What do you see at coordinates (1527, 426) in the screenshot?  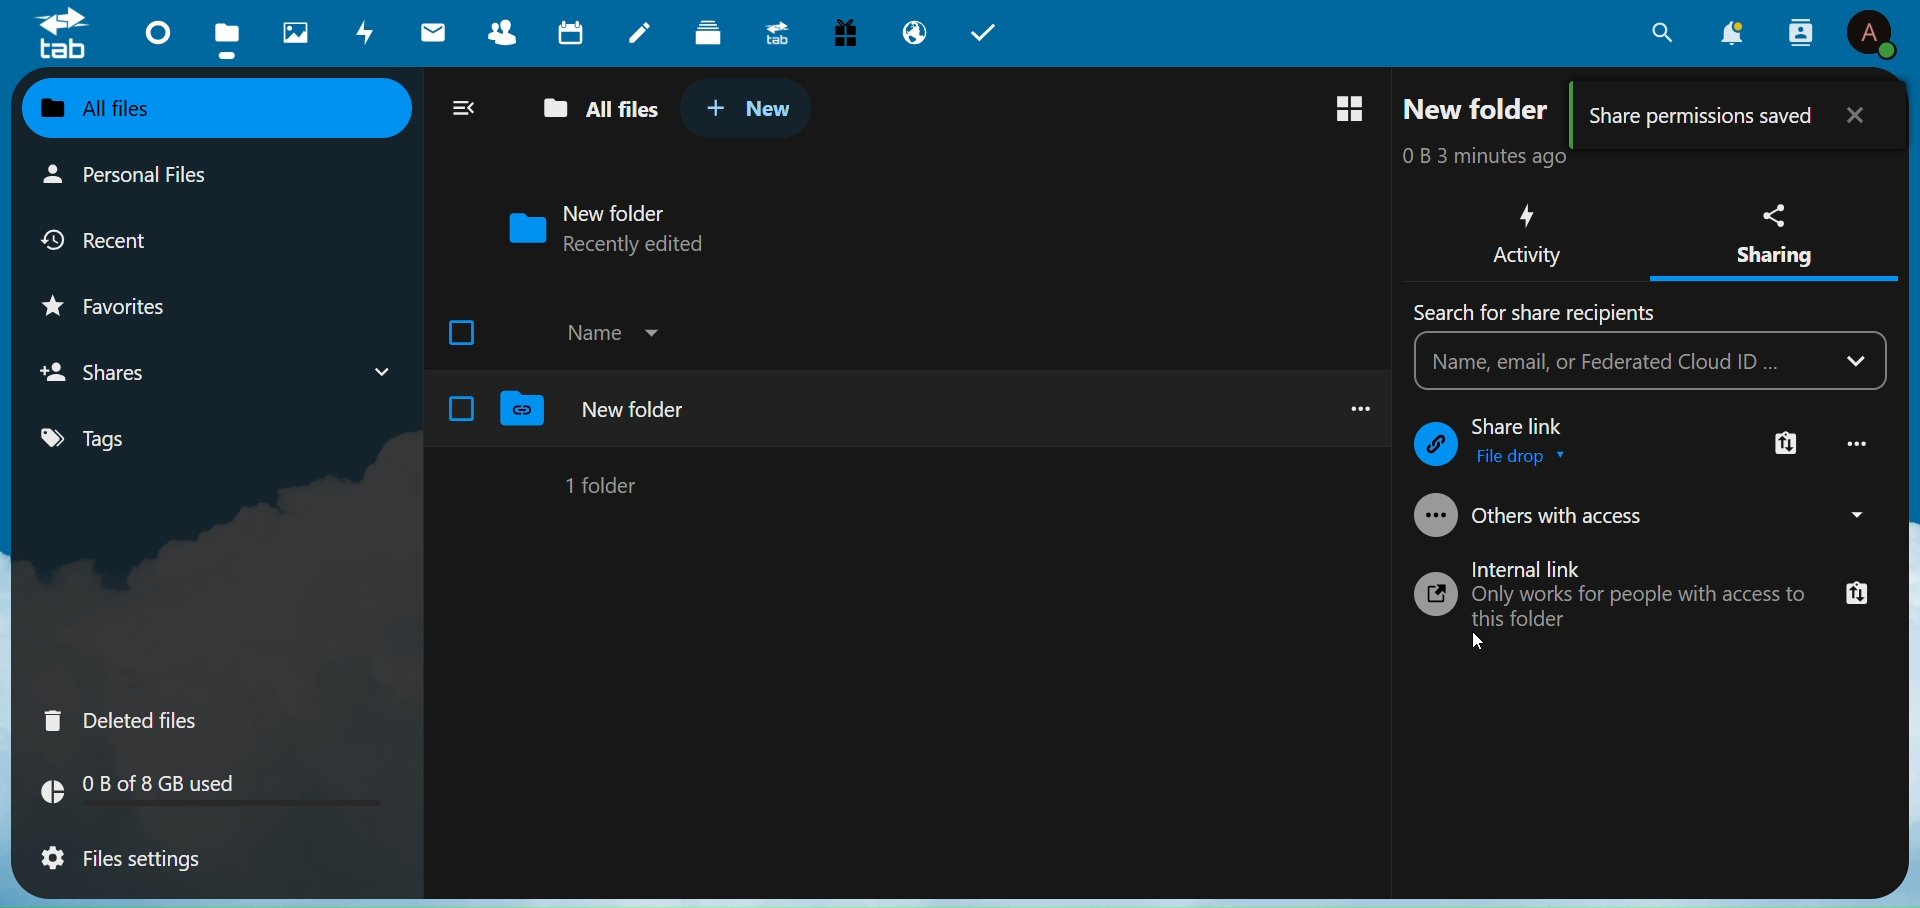 I see `Text` at bounding box center [1527, 426].